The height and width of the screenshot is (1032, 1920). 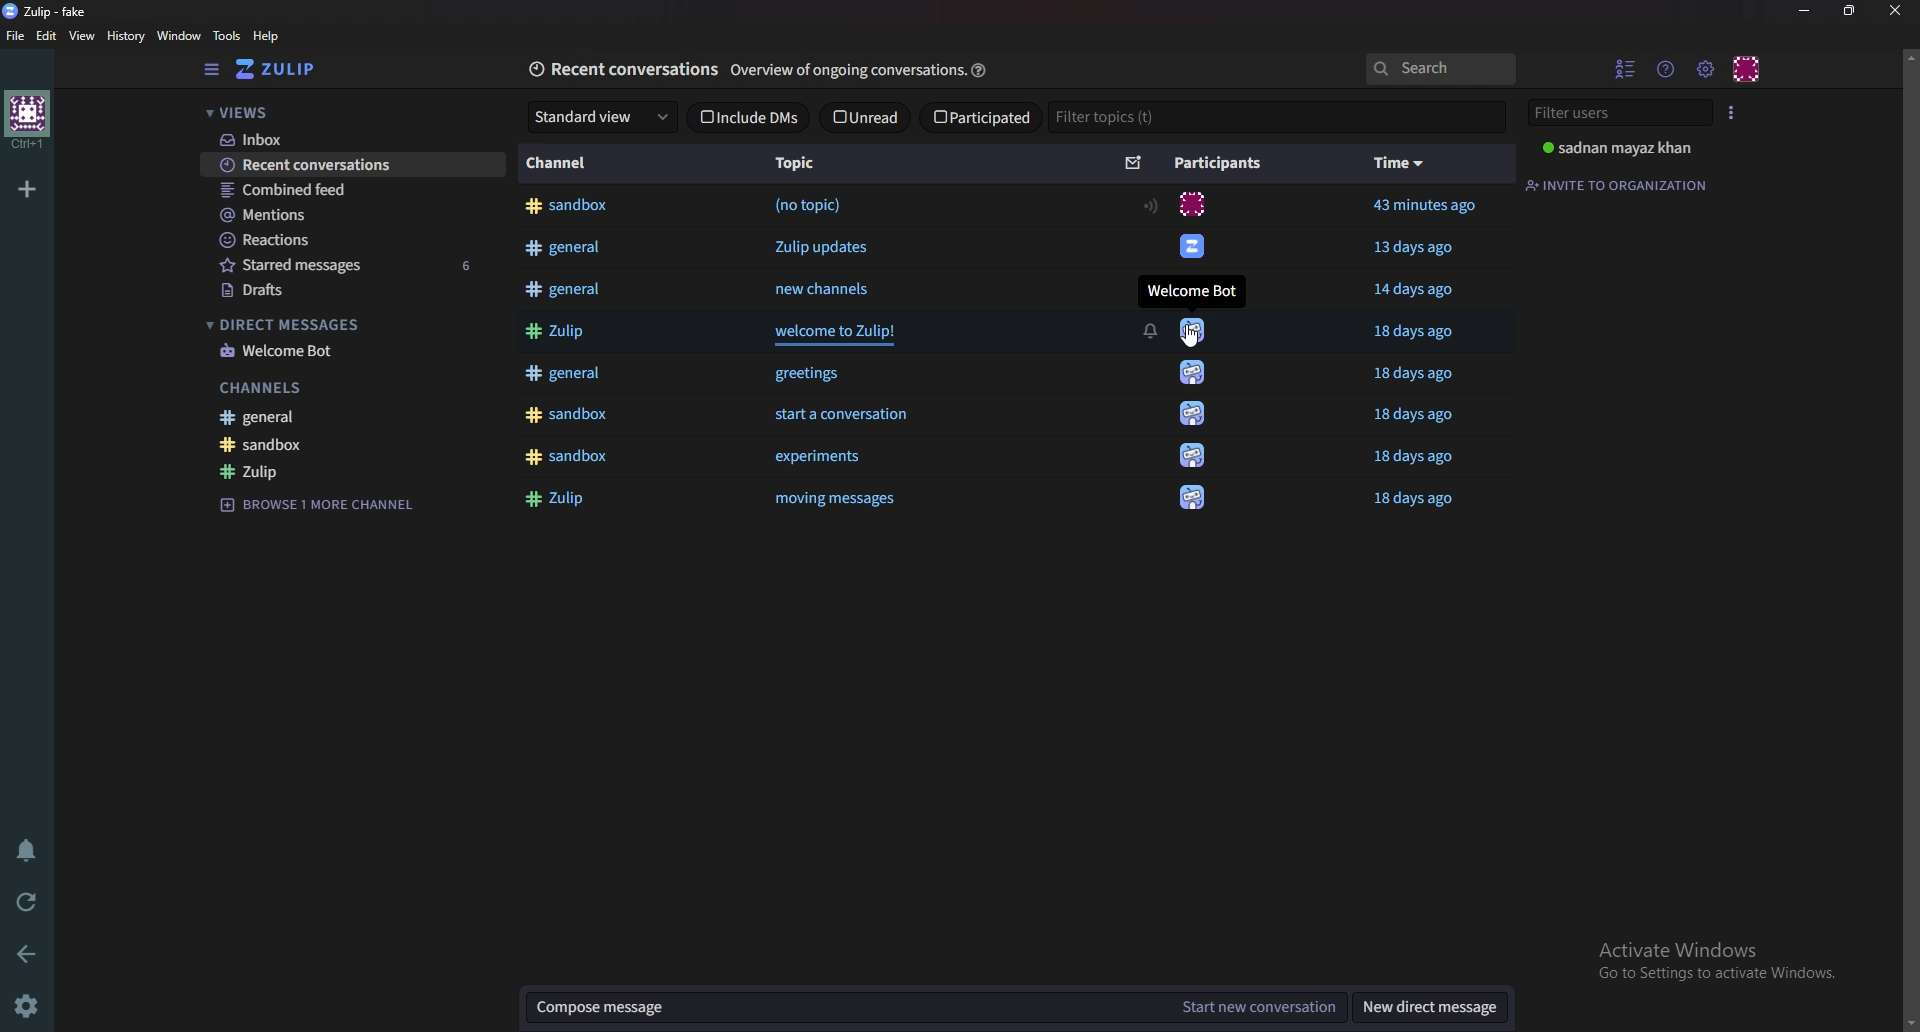 I want to click on Mentions, so click(x=351, y=214).